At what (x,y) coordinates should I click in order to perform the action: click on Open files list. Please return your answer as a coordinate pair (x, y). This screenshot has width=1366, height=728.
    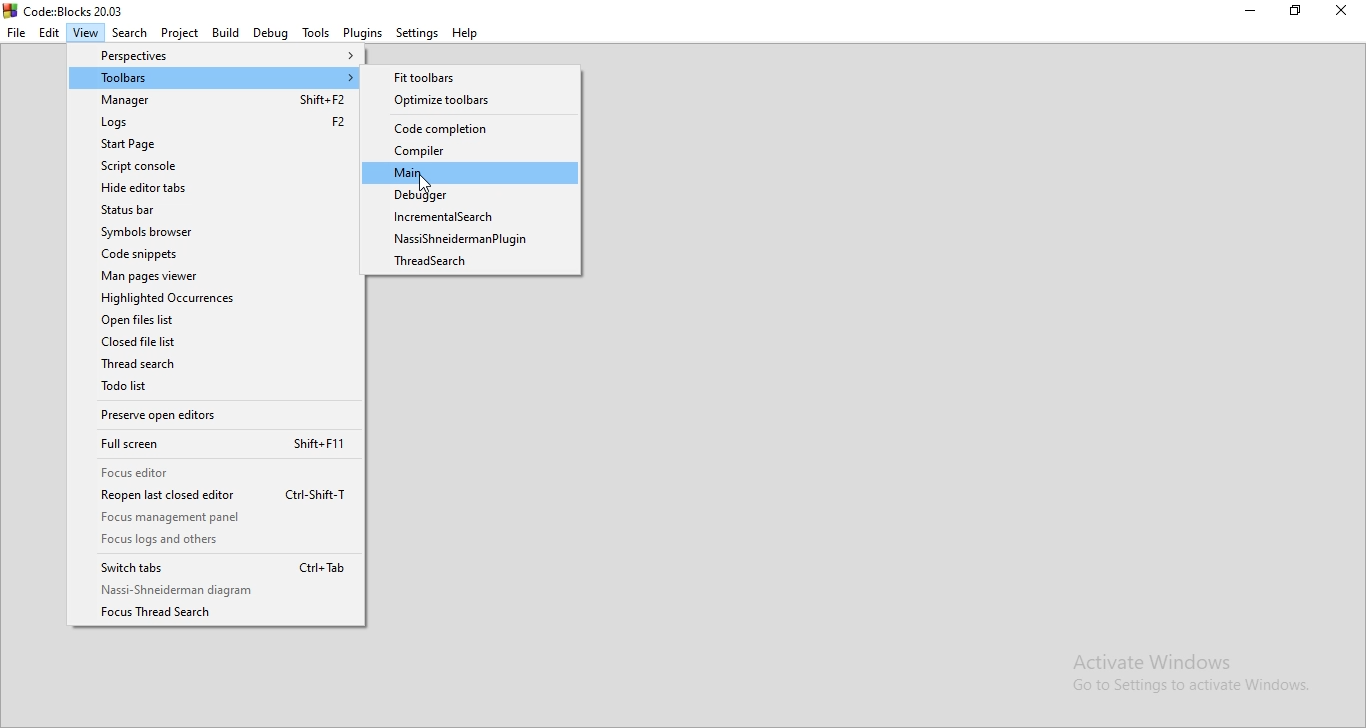
    Looking at the image, I should click on (214, 319).